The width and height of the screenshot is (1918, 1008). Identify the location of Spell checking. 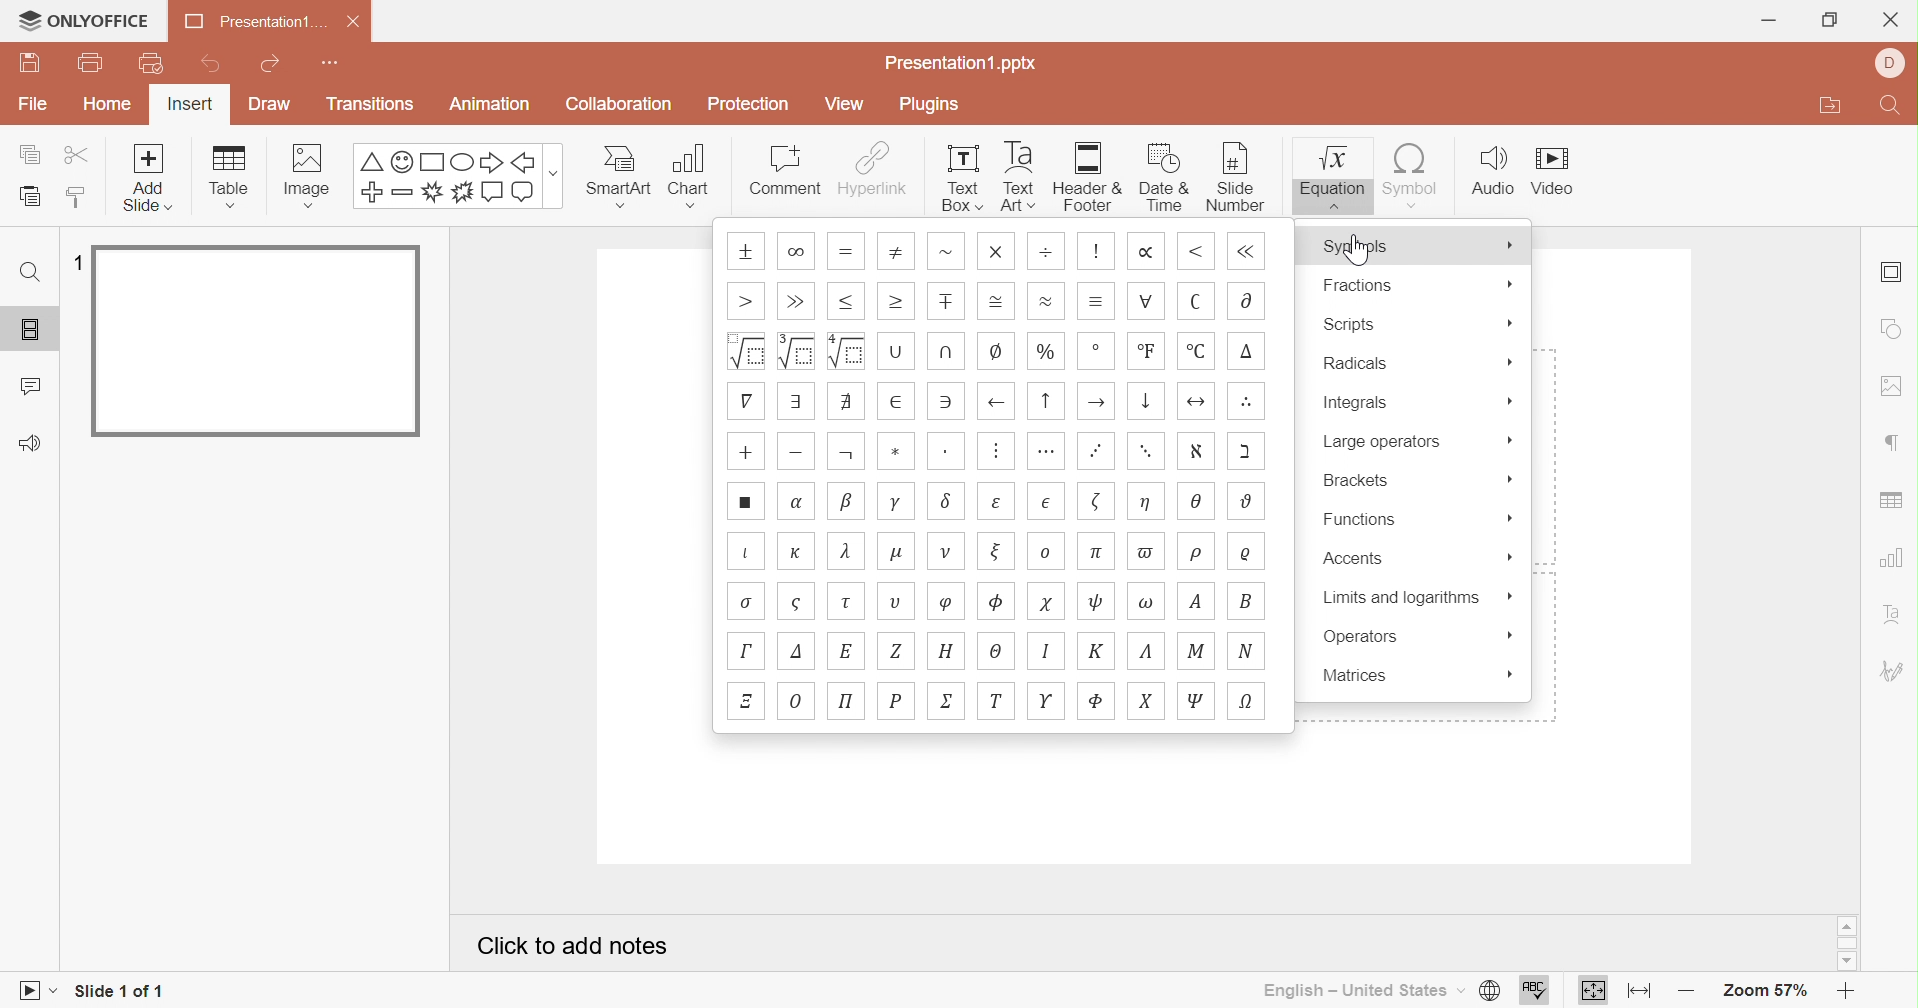
(1533, 991).